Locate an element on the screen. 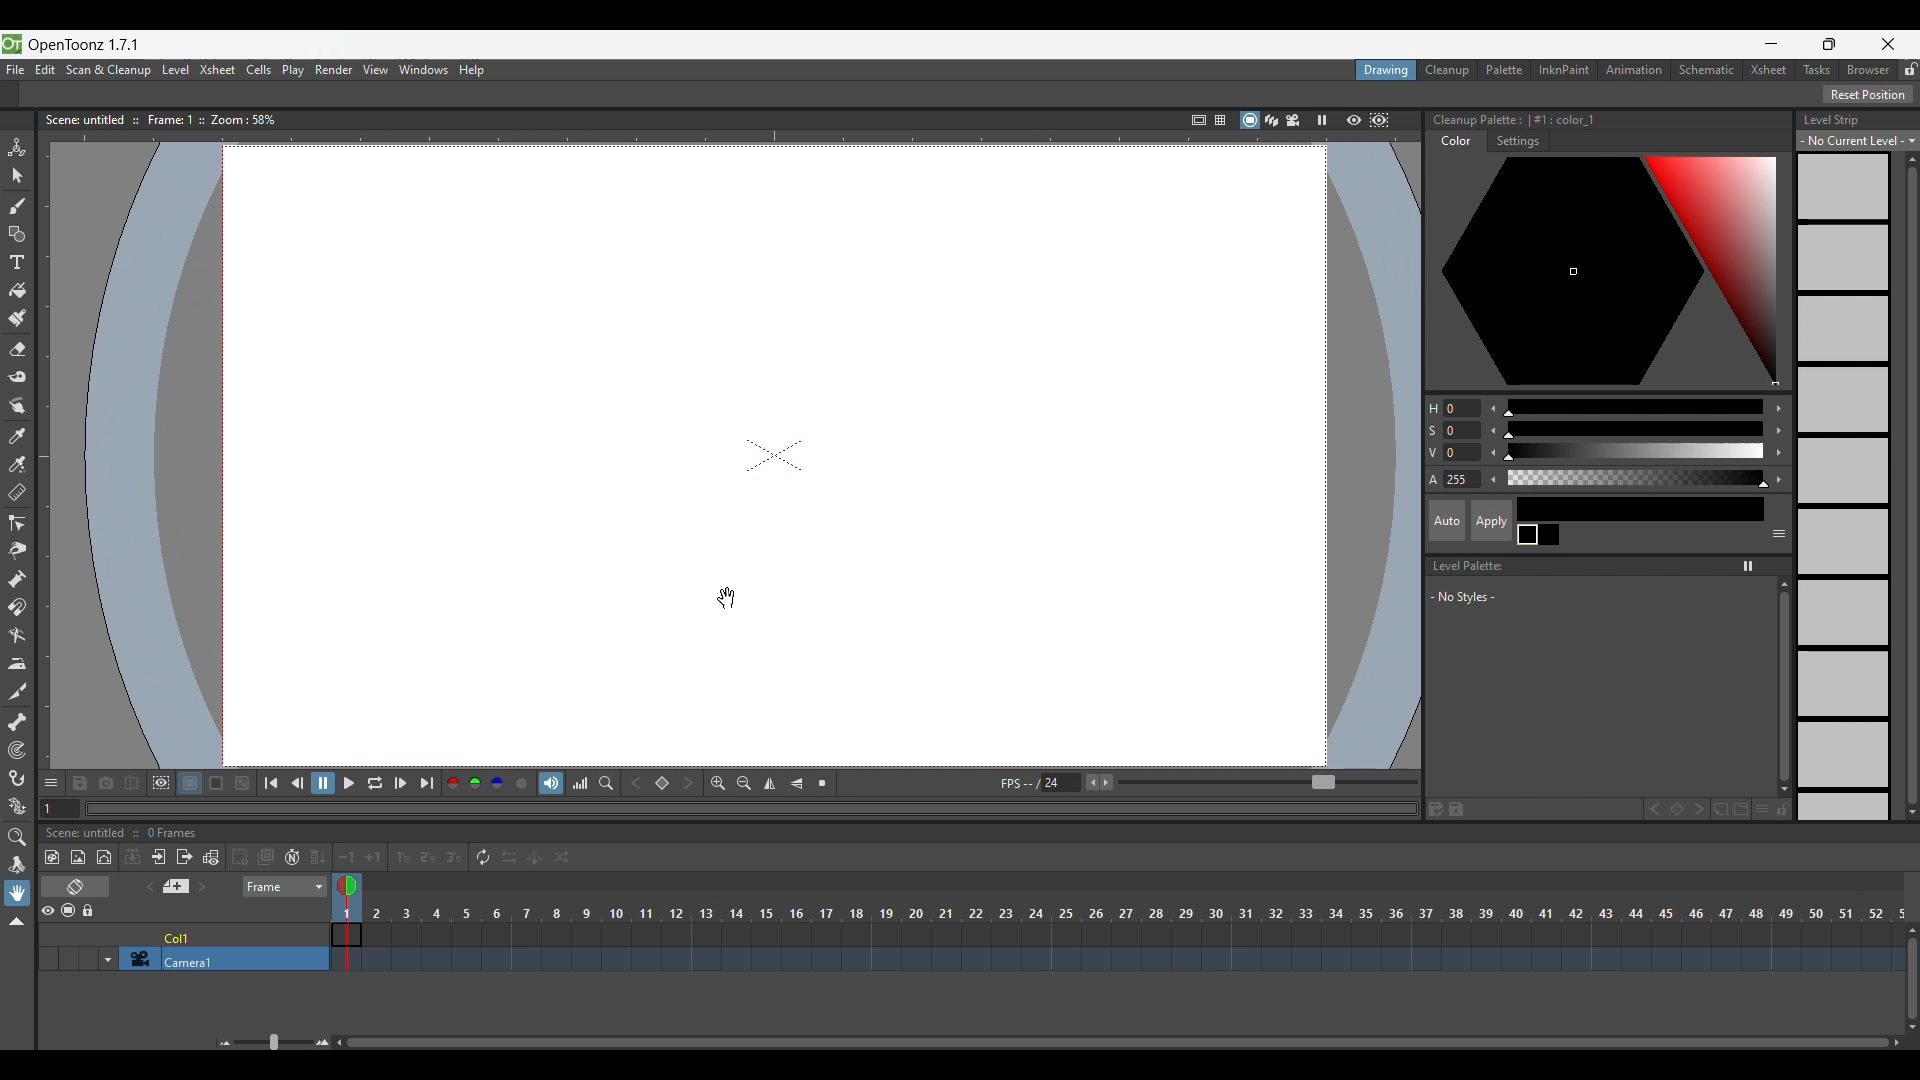  Zoom in is located at coordinates (323, 1042).